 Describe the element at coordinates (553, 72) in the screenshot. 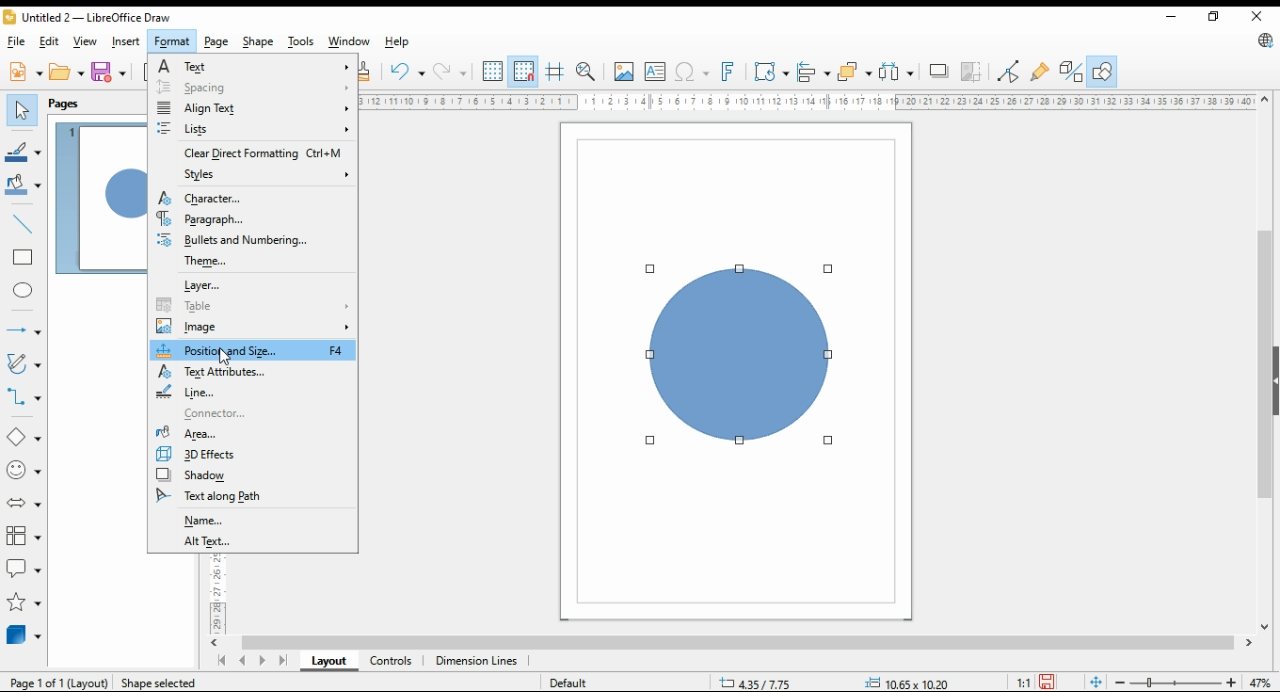

I see `helplines while moving` at that location.